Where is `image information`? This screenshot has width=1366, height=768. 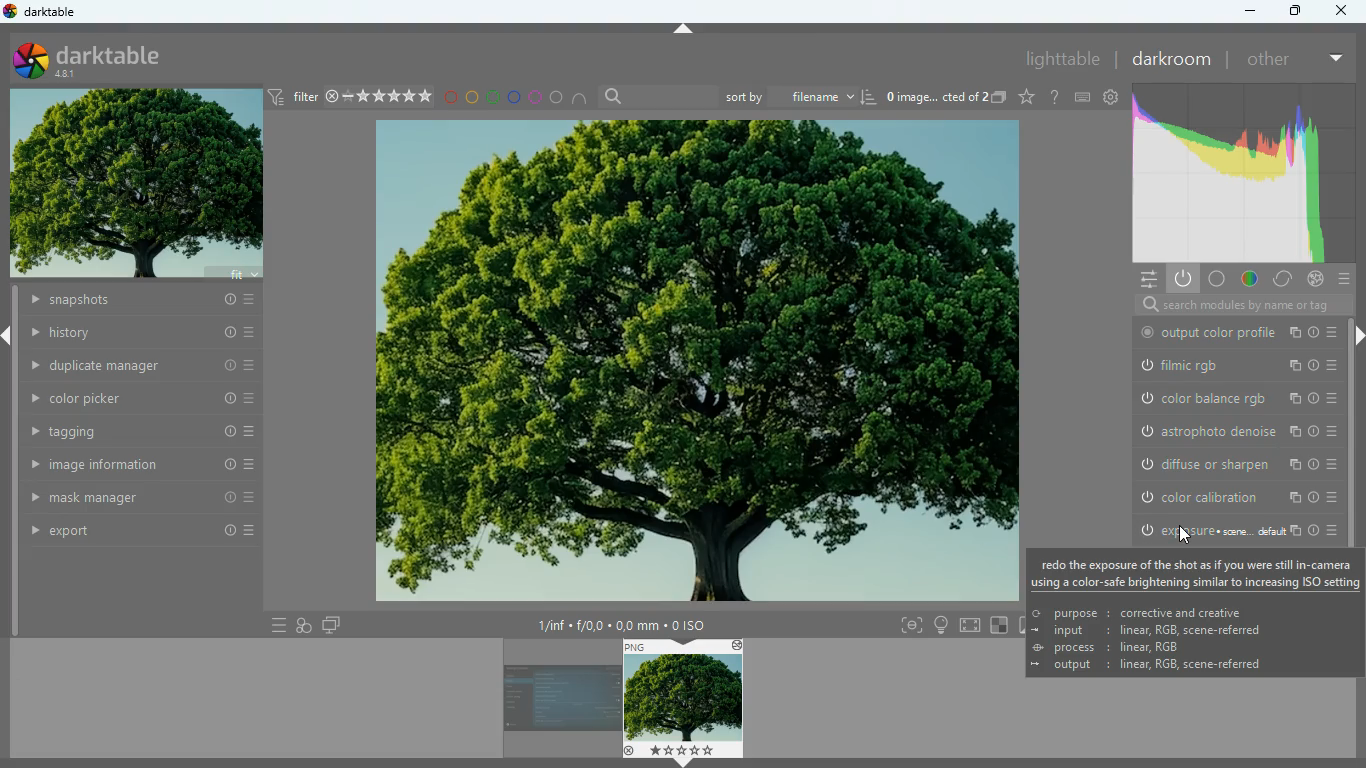
image information is located at coordinates (131, 467).